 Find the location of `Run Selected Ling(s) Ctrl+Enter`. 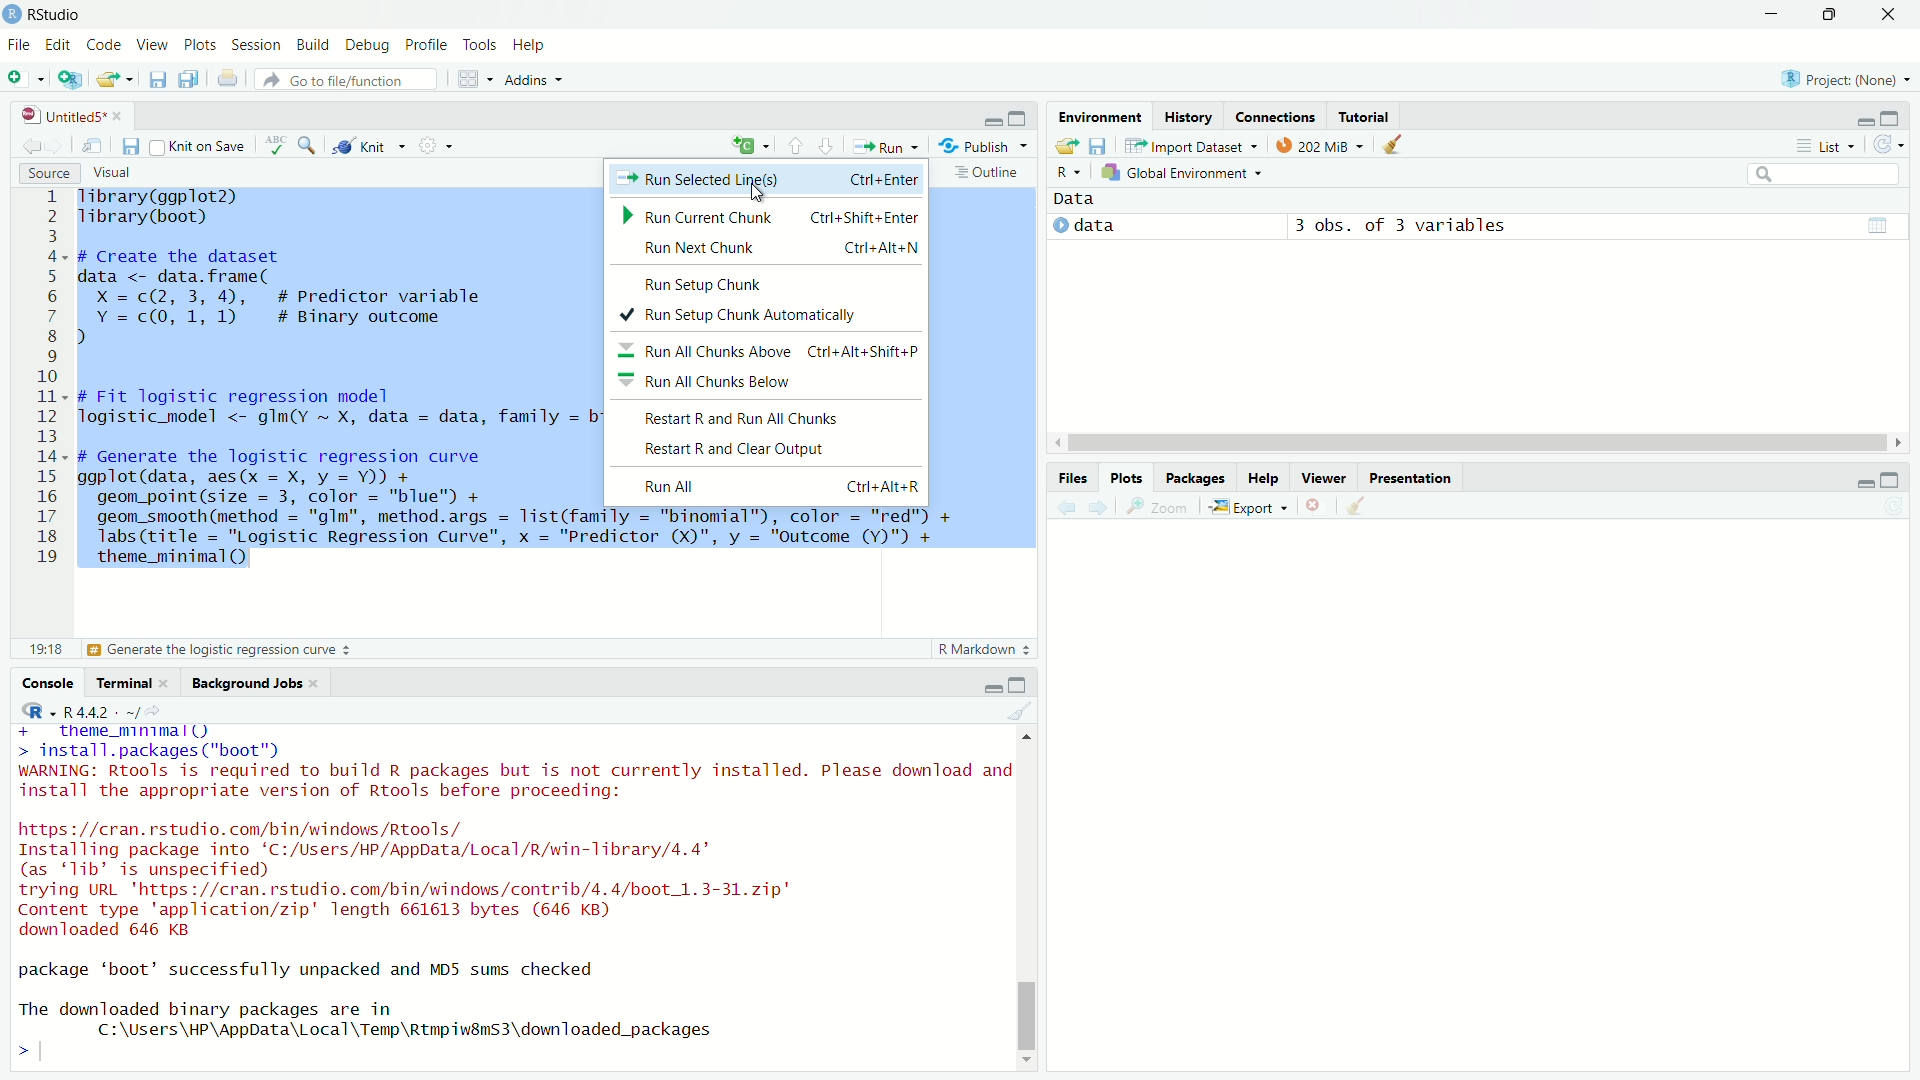

Run Selected Ling(s) Ctrl+Enter is located at coordinates (766, 178).